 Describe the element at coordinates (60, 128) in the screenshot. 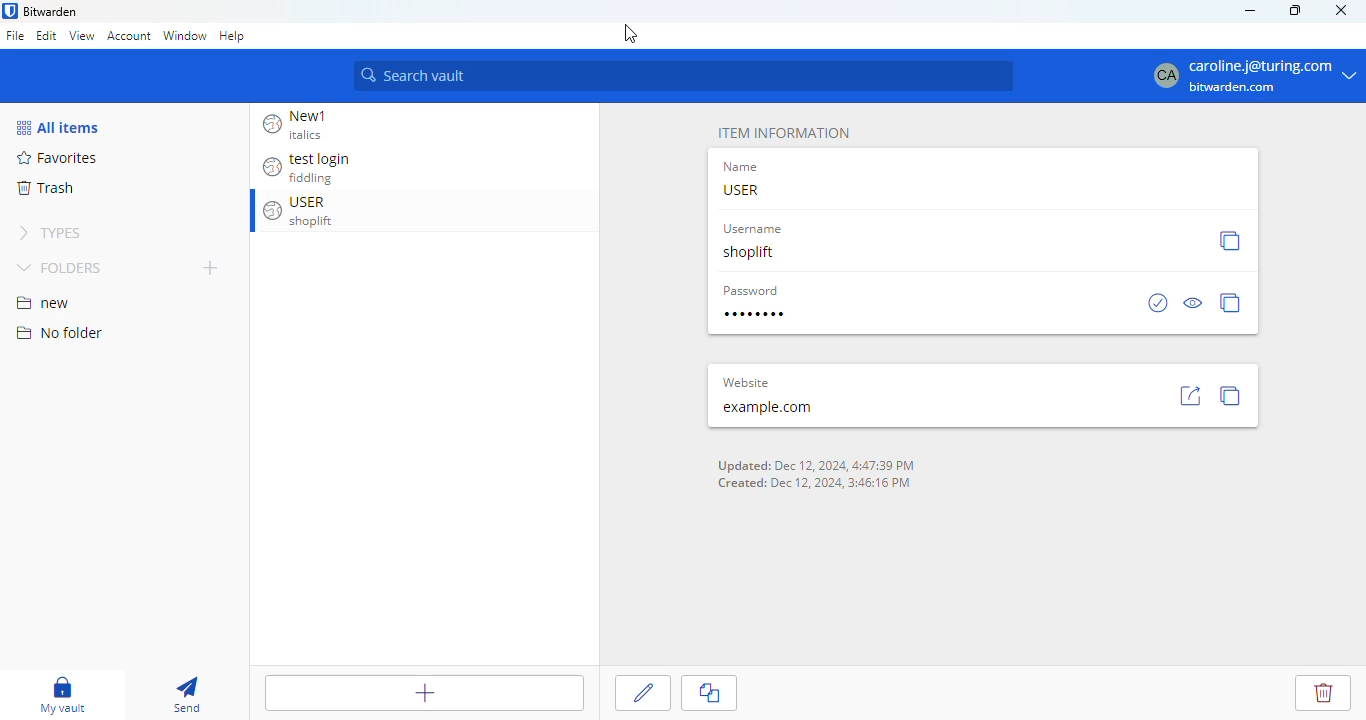

I see `all items` at that location.